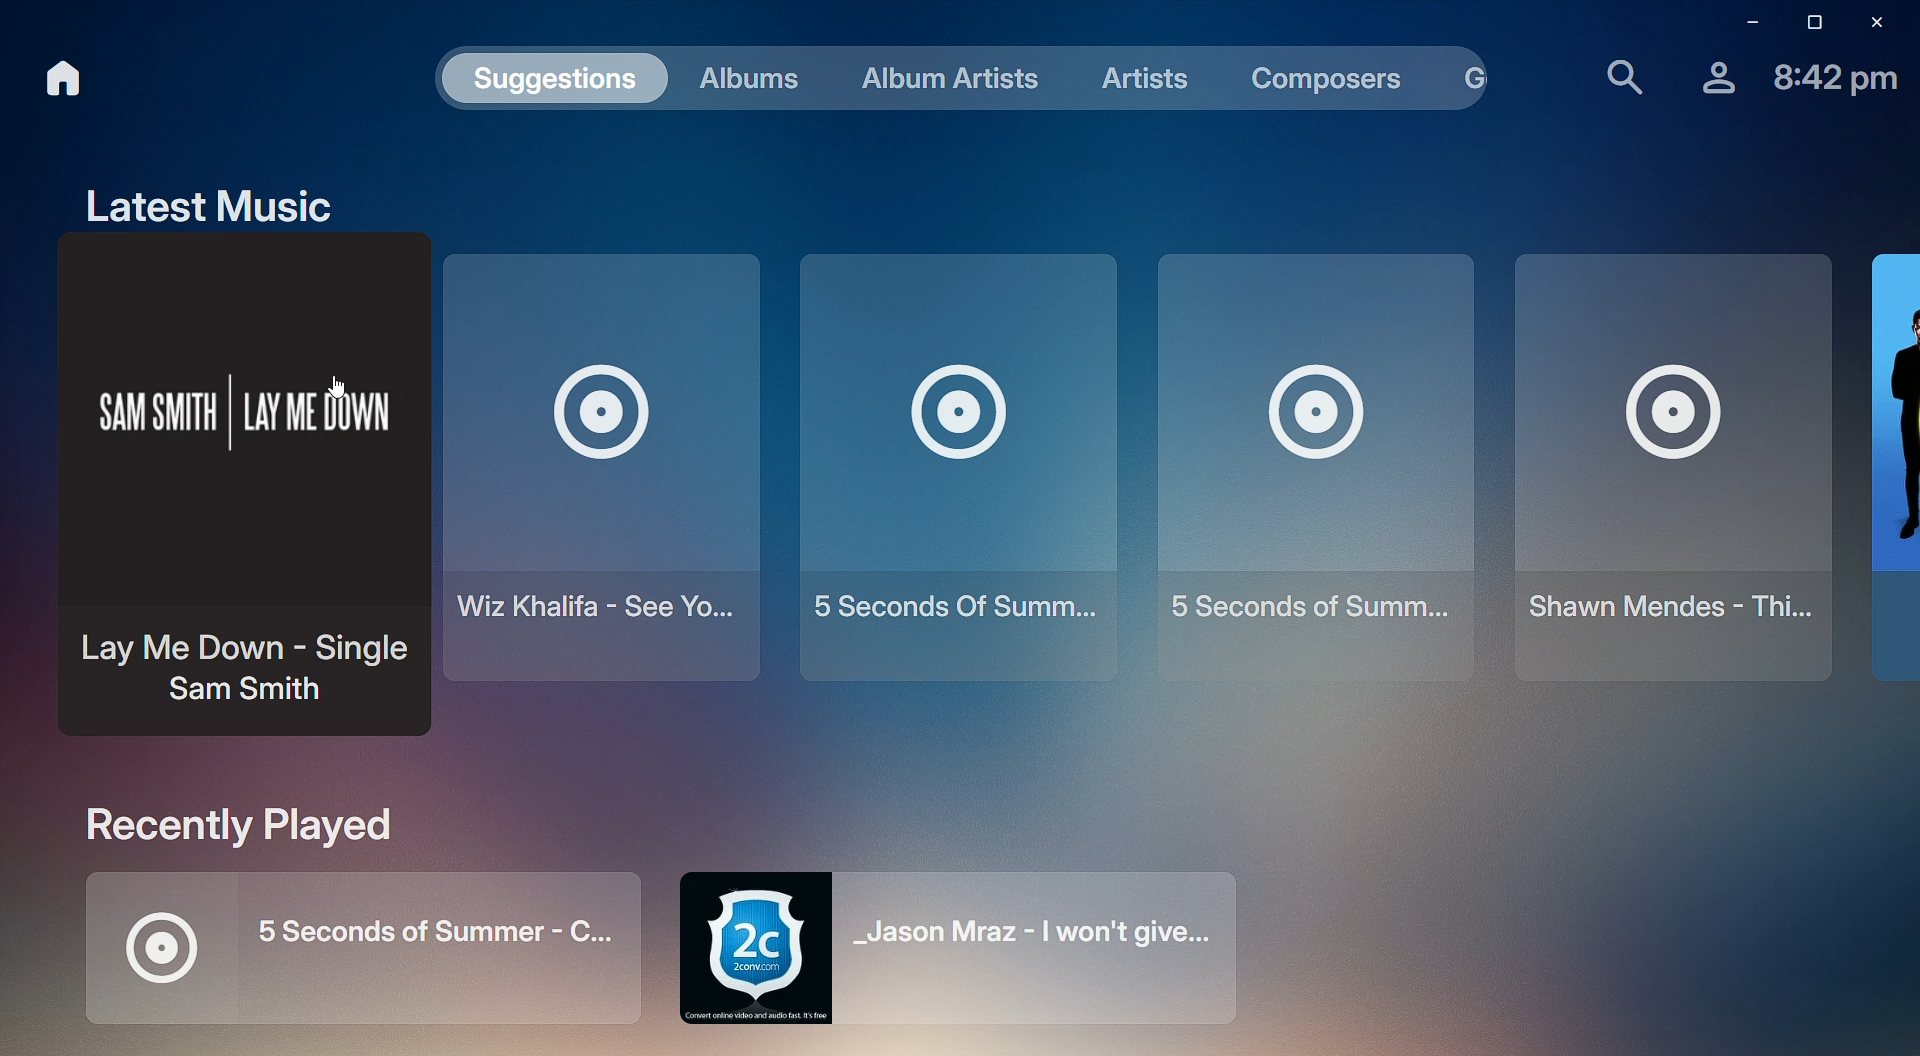 The height and width of the screenshot is (1056, 1920). Describe the element at coordinates (952, 464) in the screenshot. I see `5 seconds of ` at that location.